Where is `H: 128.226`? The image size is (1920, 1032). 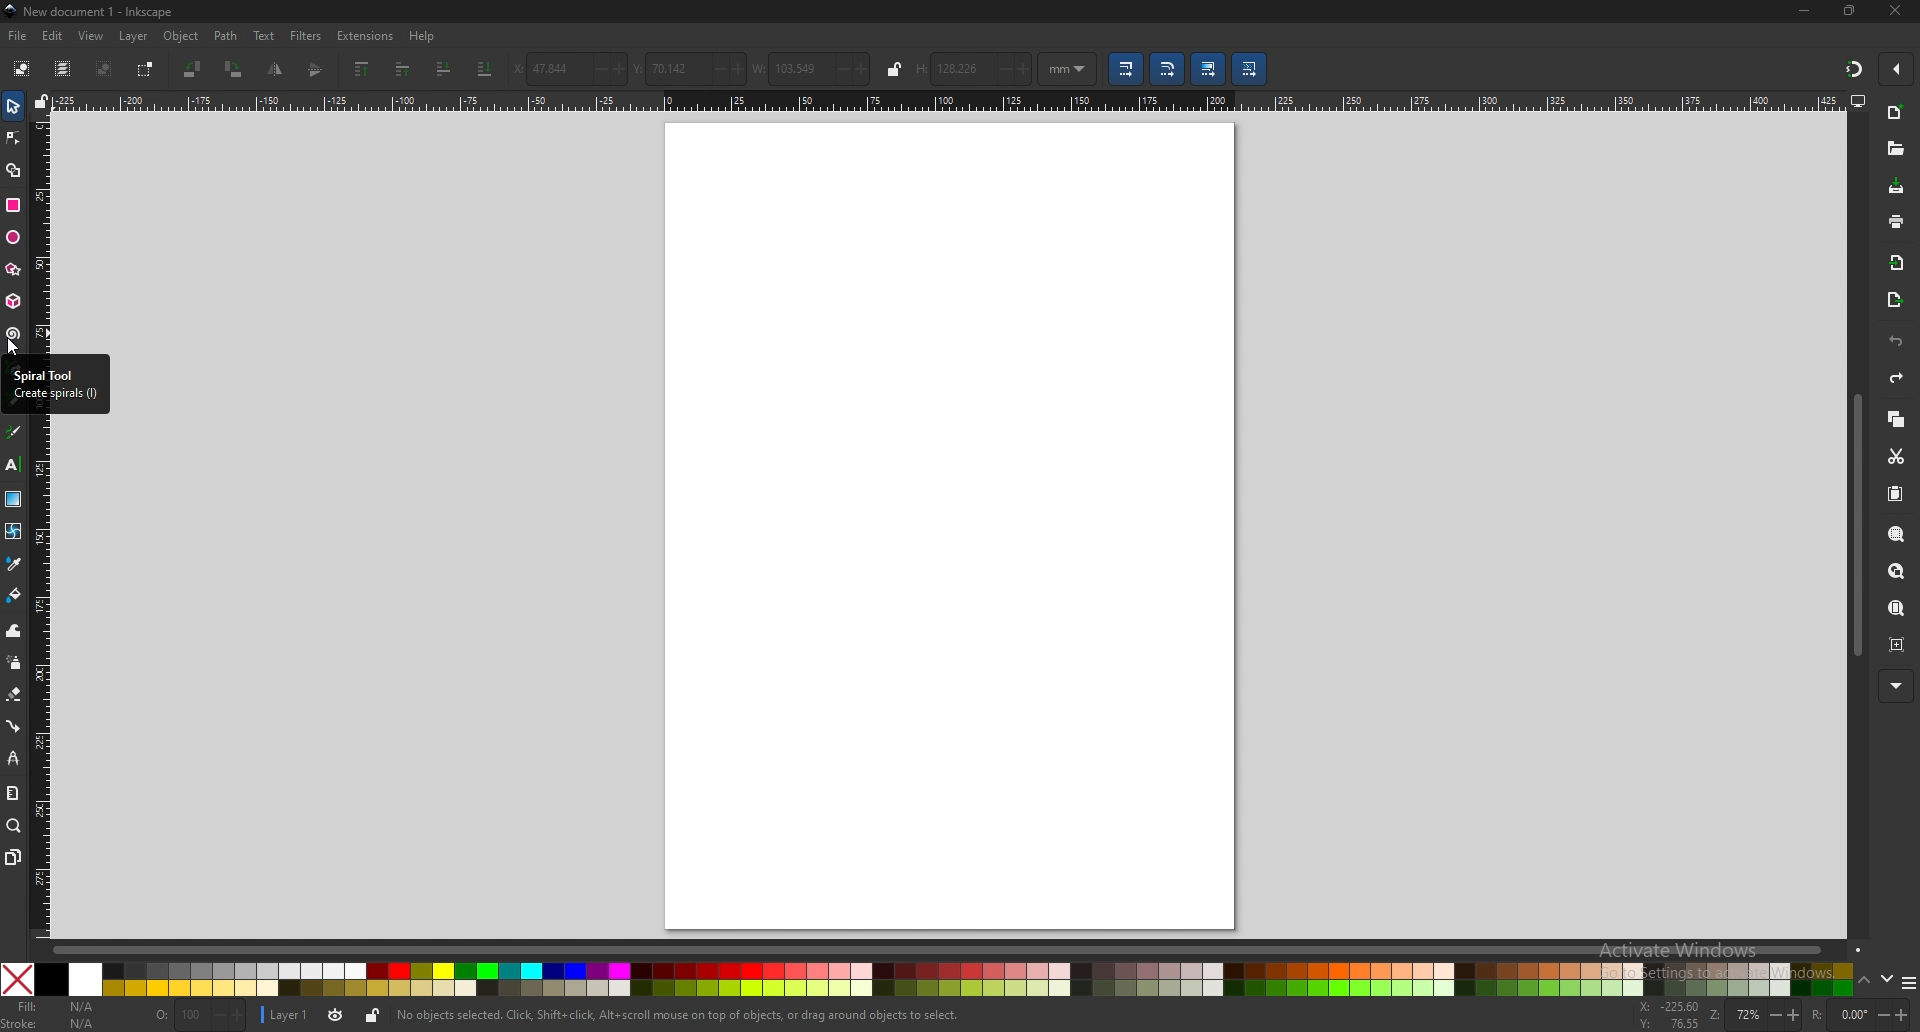 H: 128.226 is located at coordinates (973, 66).